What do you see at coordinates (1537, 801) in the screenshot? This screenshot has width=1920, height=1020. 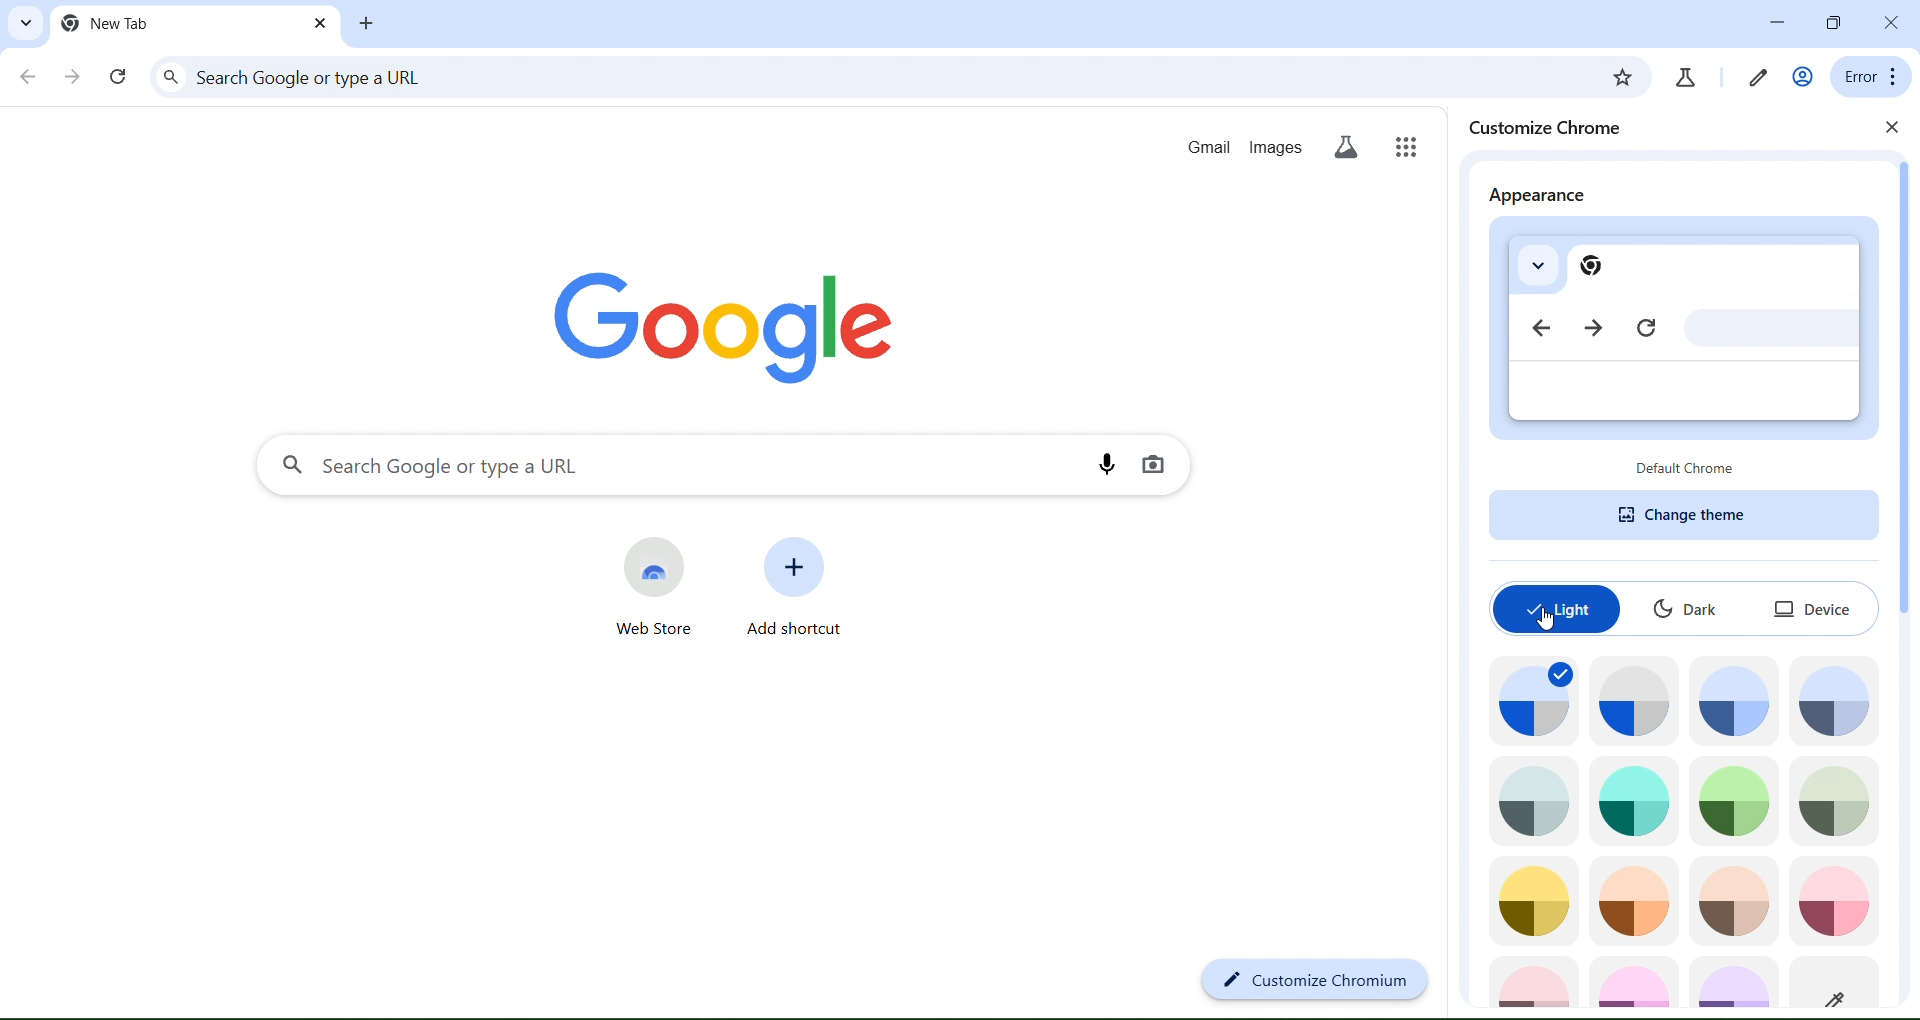 I see `image` at bounding box center [1537, 801].